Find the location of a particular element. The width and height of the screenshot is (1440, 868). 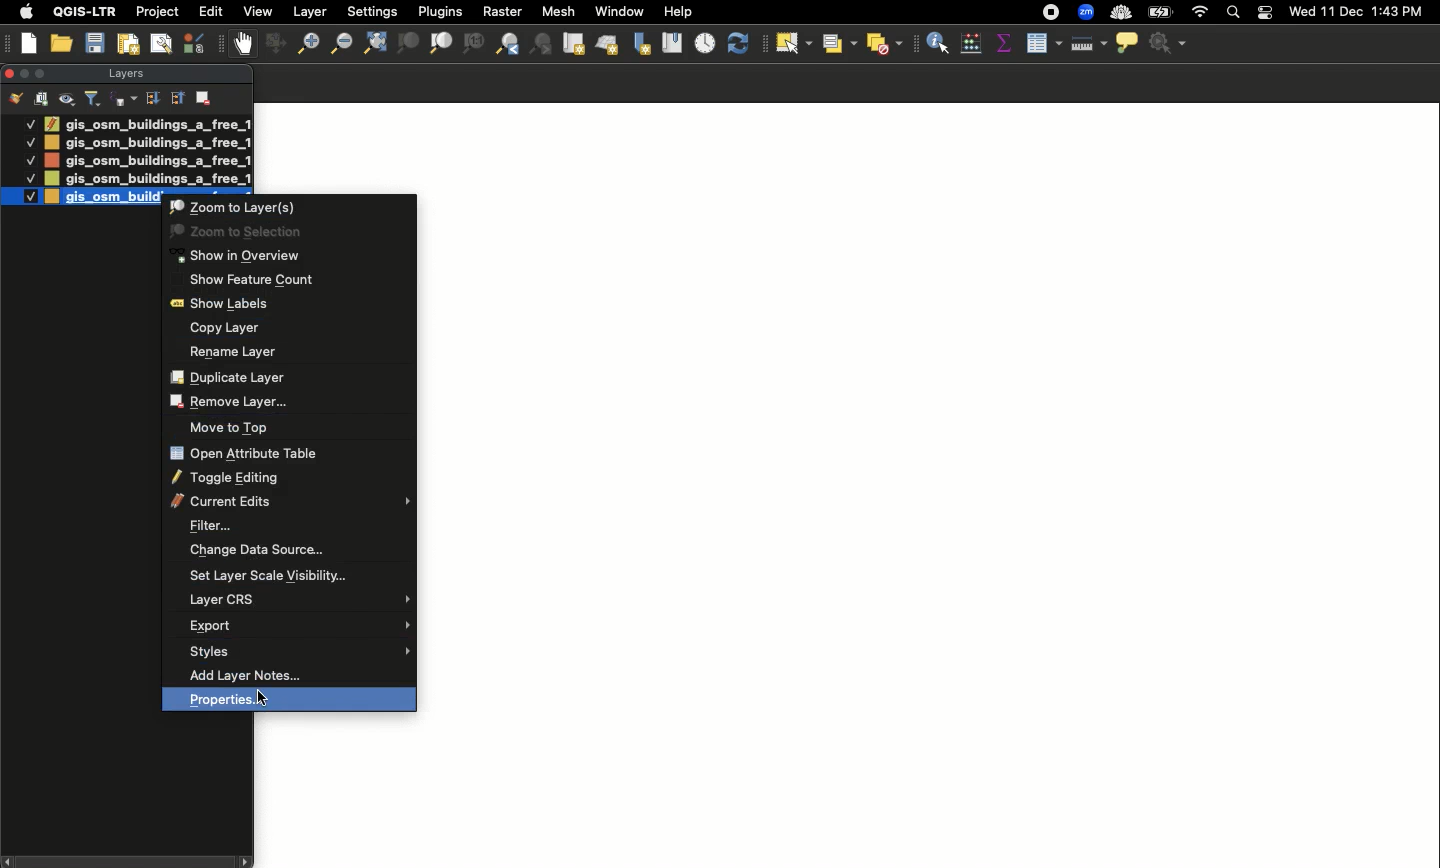

wed is located at coordinates (1300, 13).